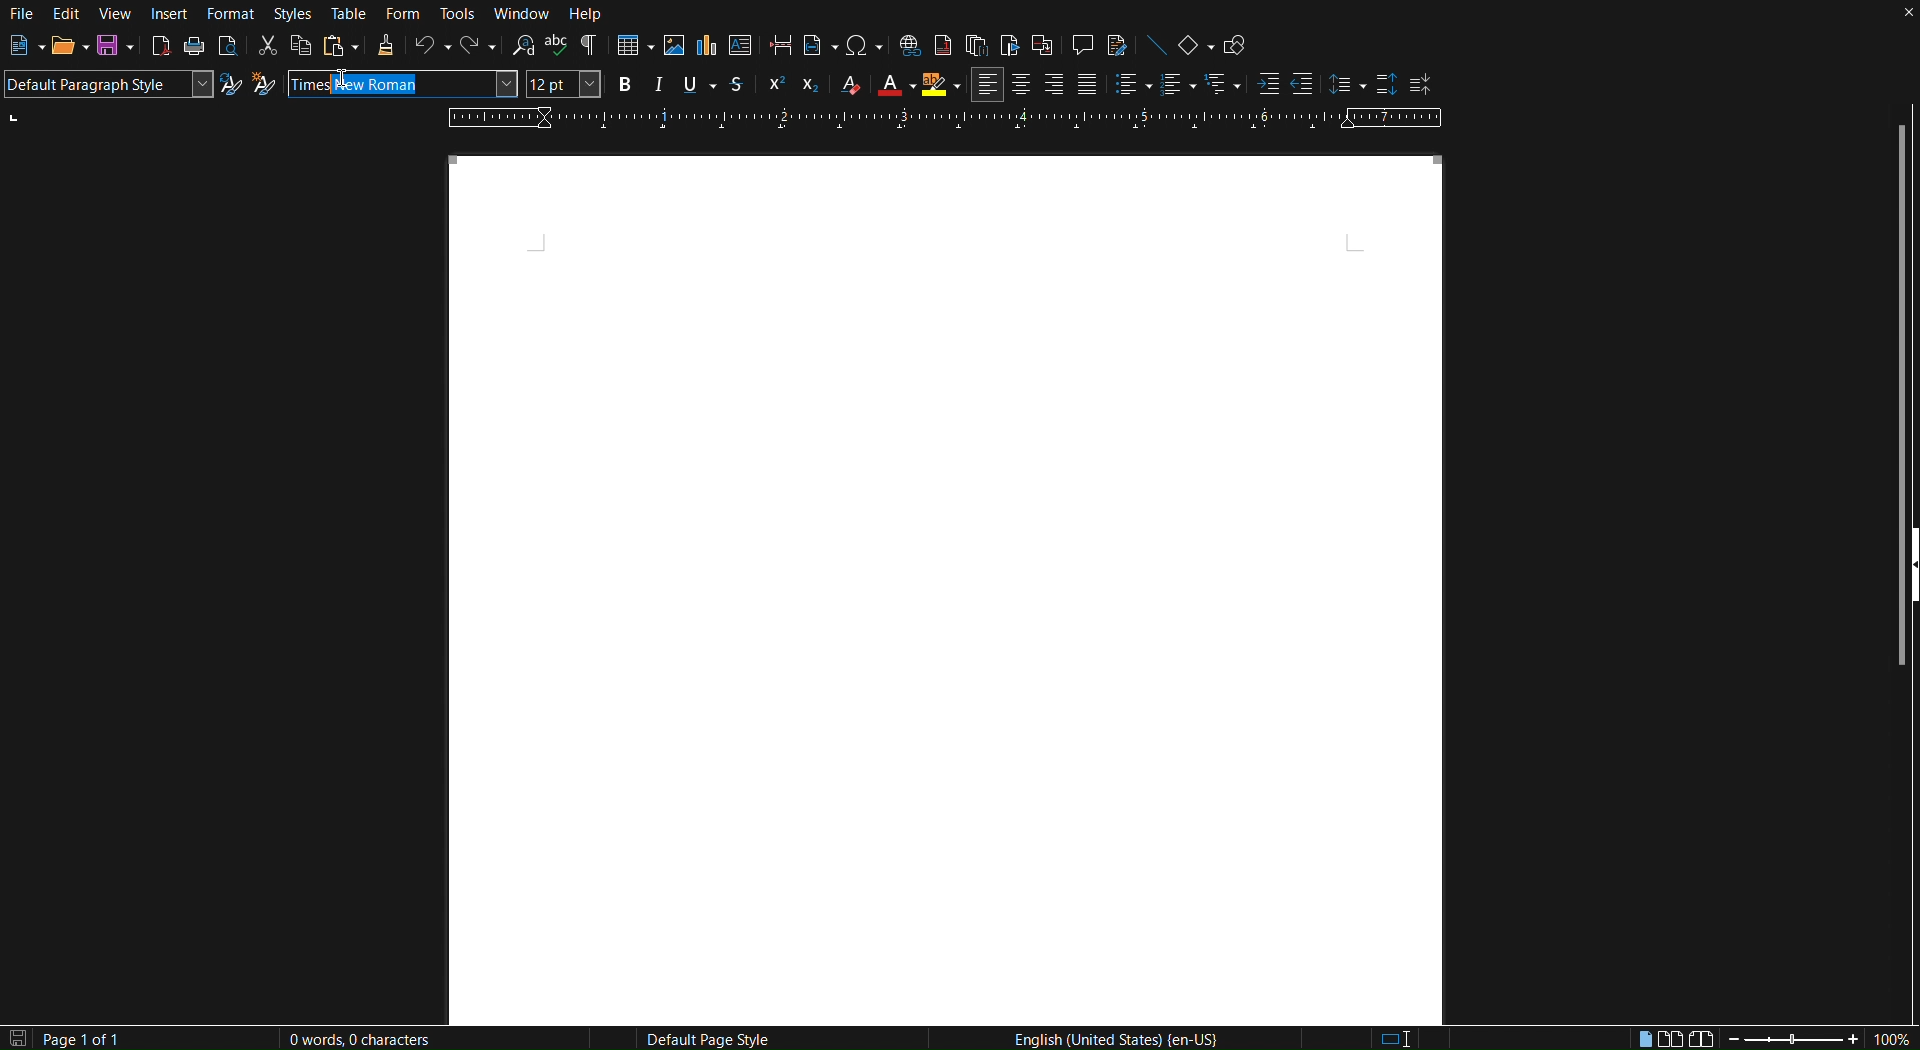 This screenshot has height=1050, width=1920. Describe the element at coordinates (1672, 1036) in the screenshot. I see `Multiple page view` at that location.